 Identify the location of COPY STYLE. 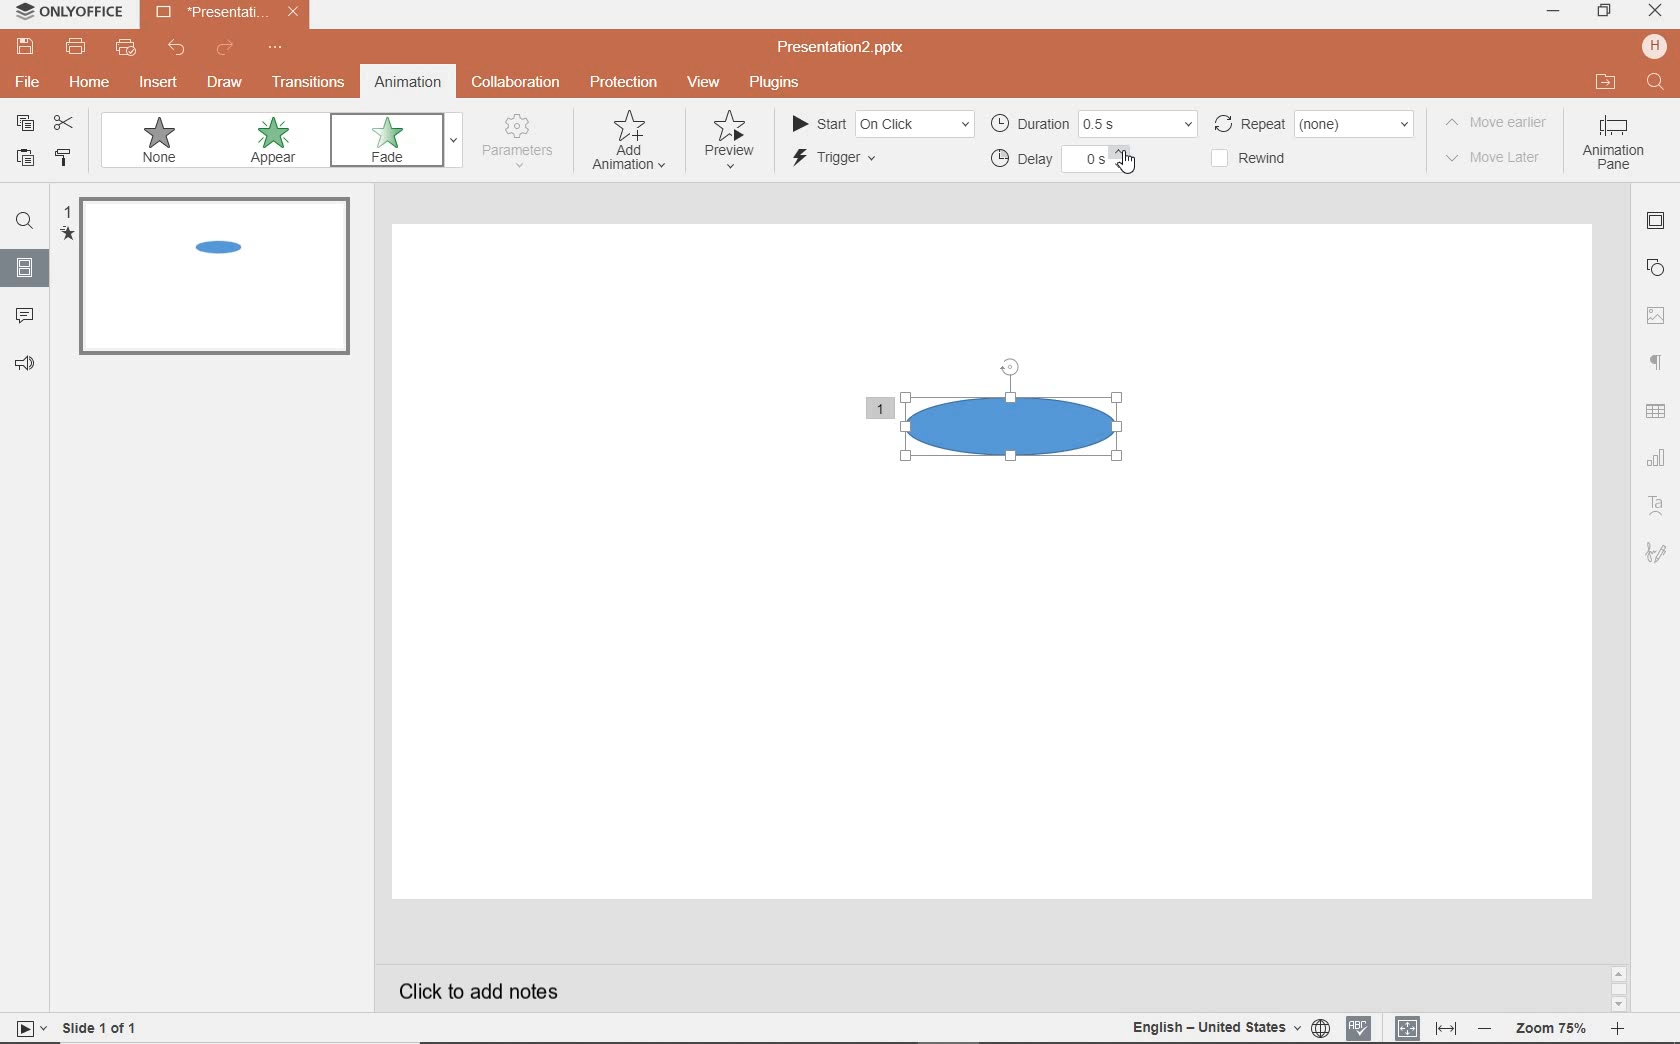
(60, 157).